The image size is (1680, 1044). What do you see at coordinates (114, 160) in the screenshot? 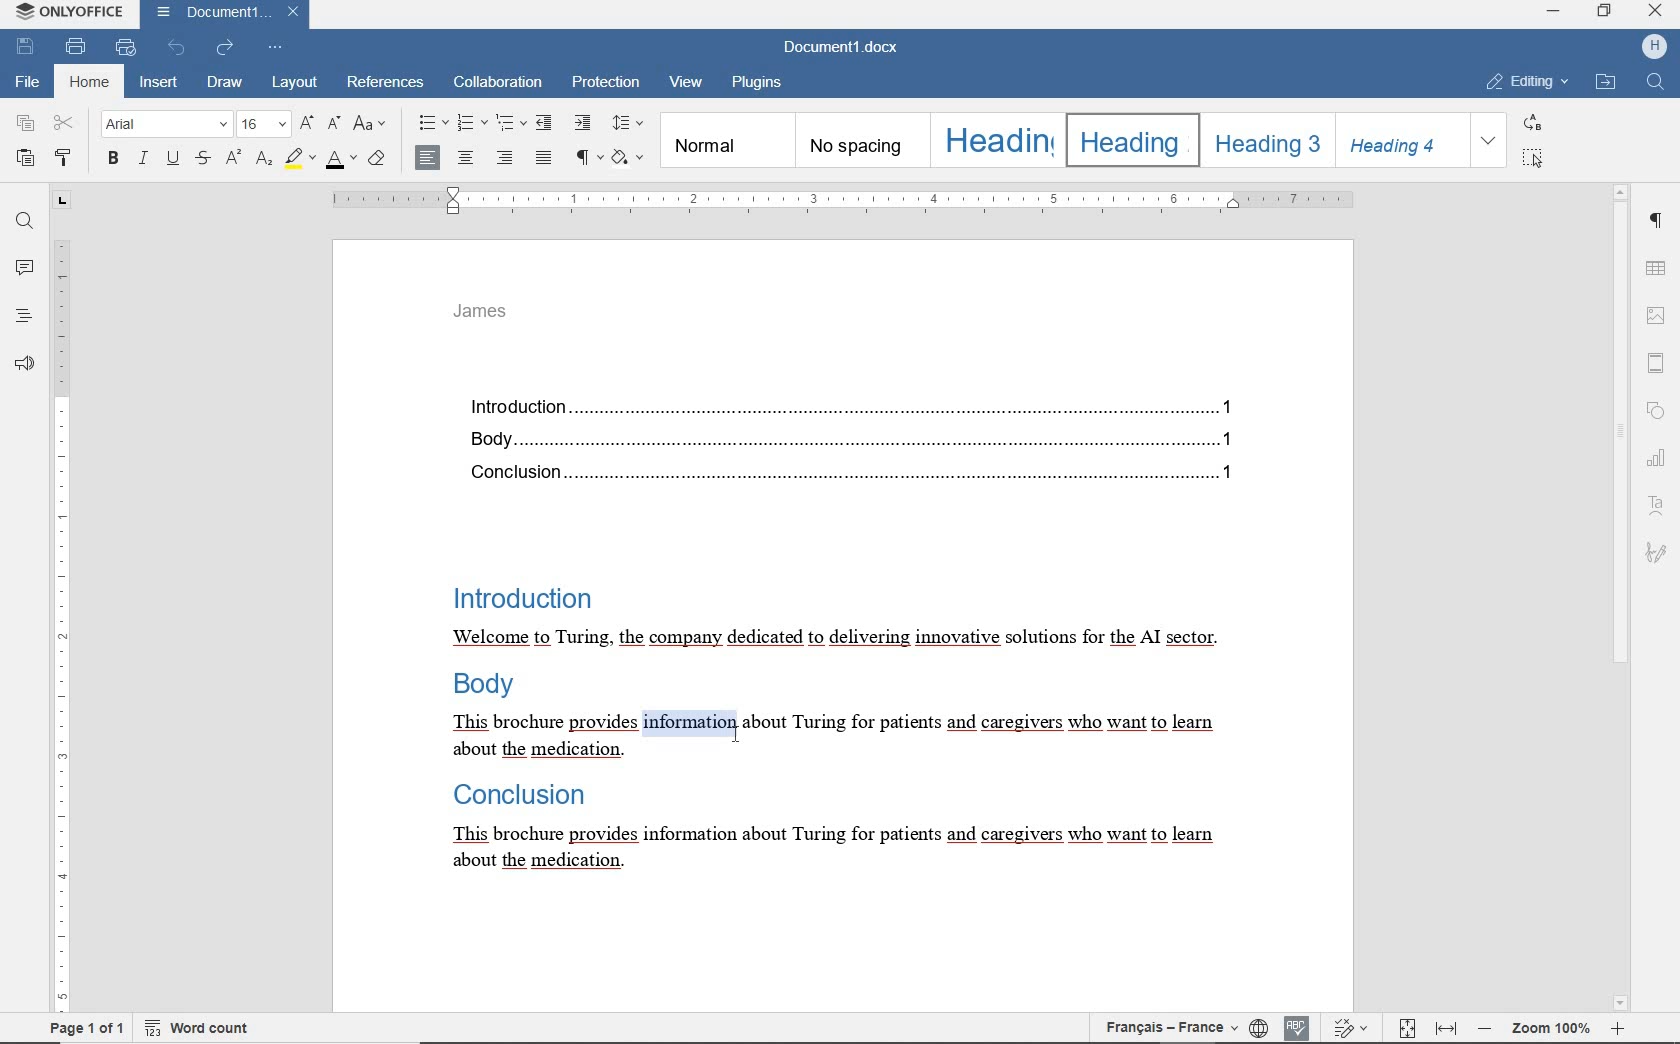
I see `BOLD` at bounding box center [114, 160].